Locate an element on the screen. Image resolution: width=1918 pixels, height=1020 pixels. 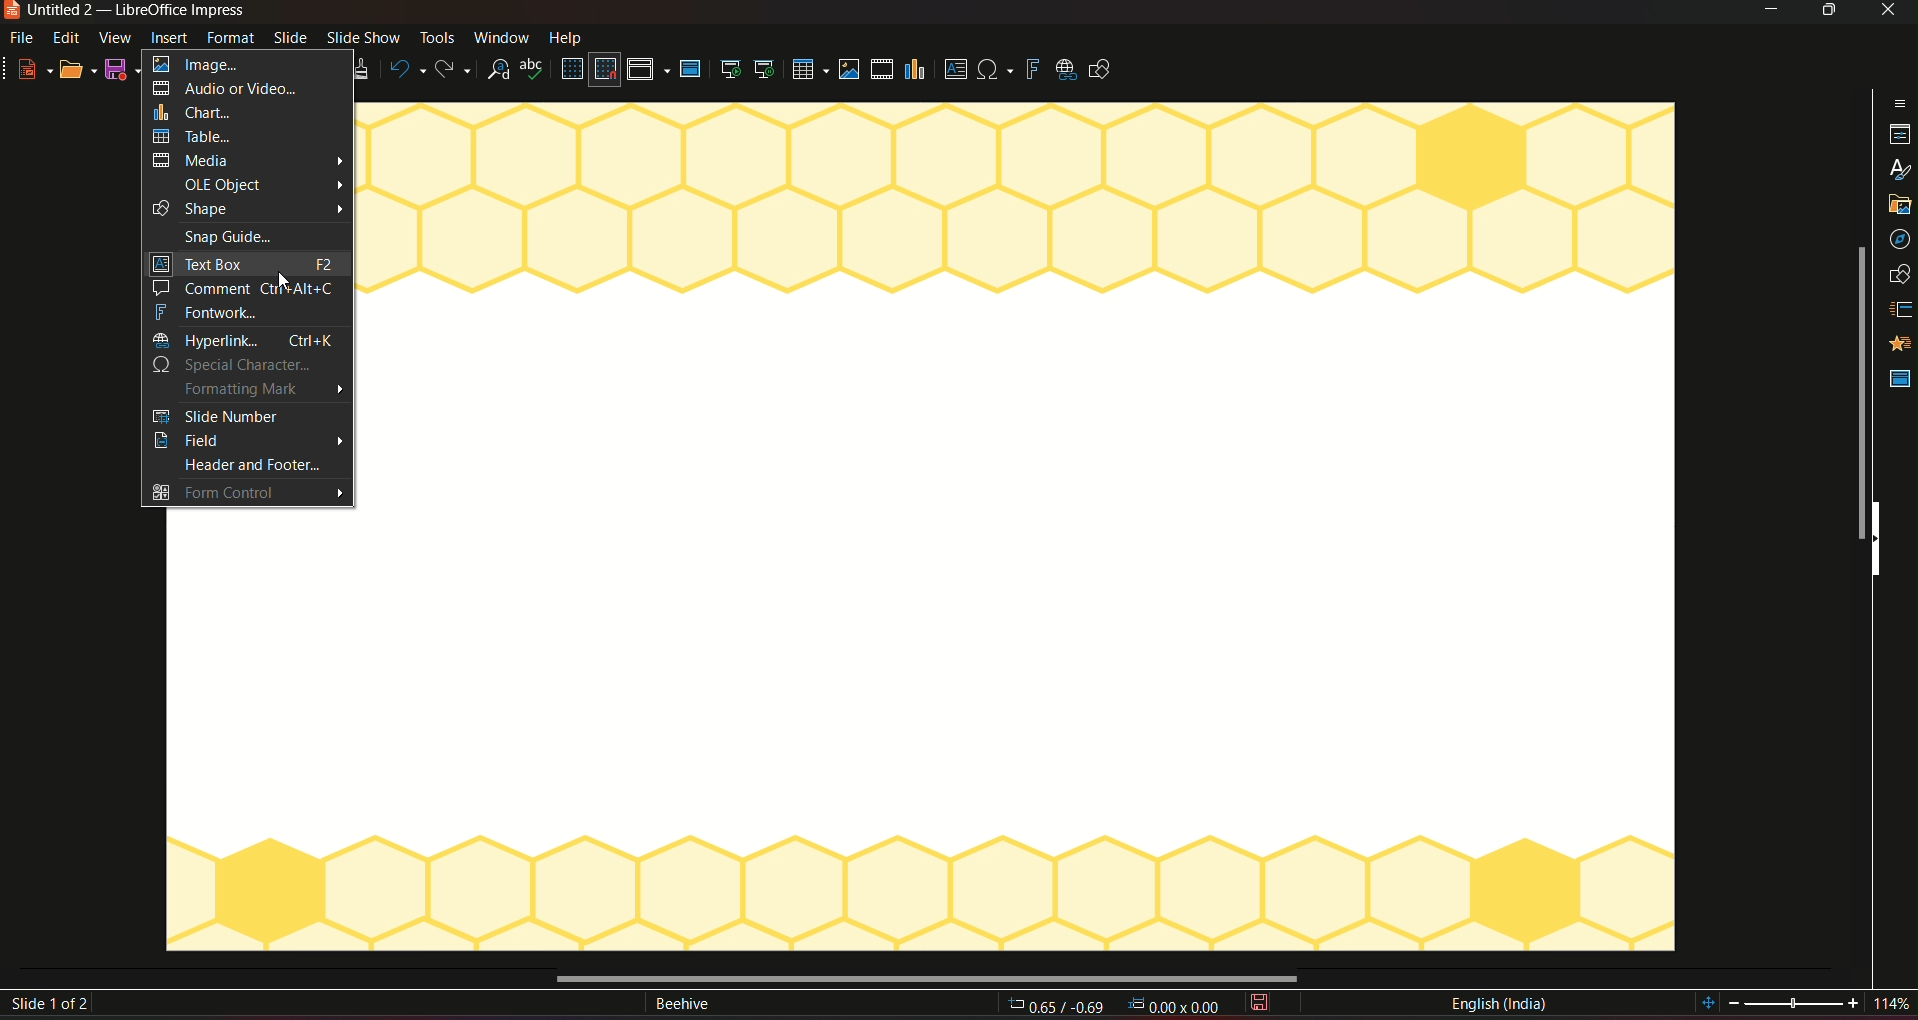
table is located at coordinates (245, 137).